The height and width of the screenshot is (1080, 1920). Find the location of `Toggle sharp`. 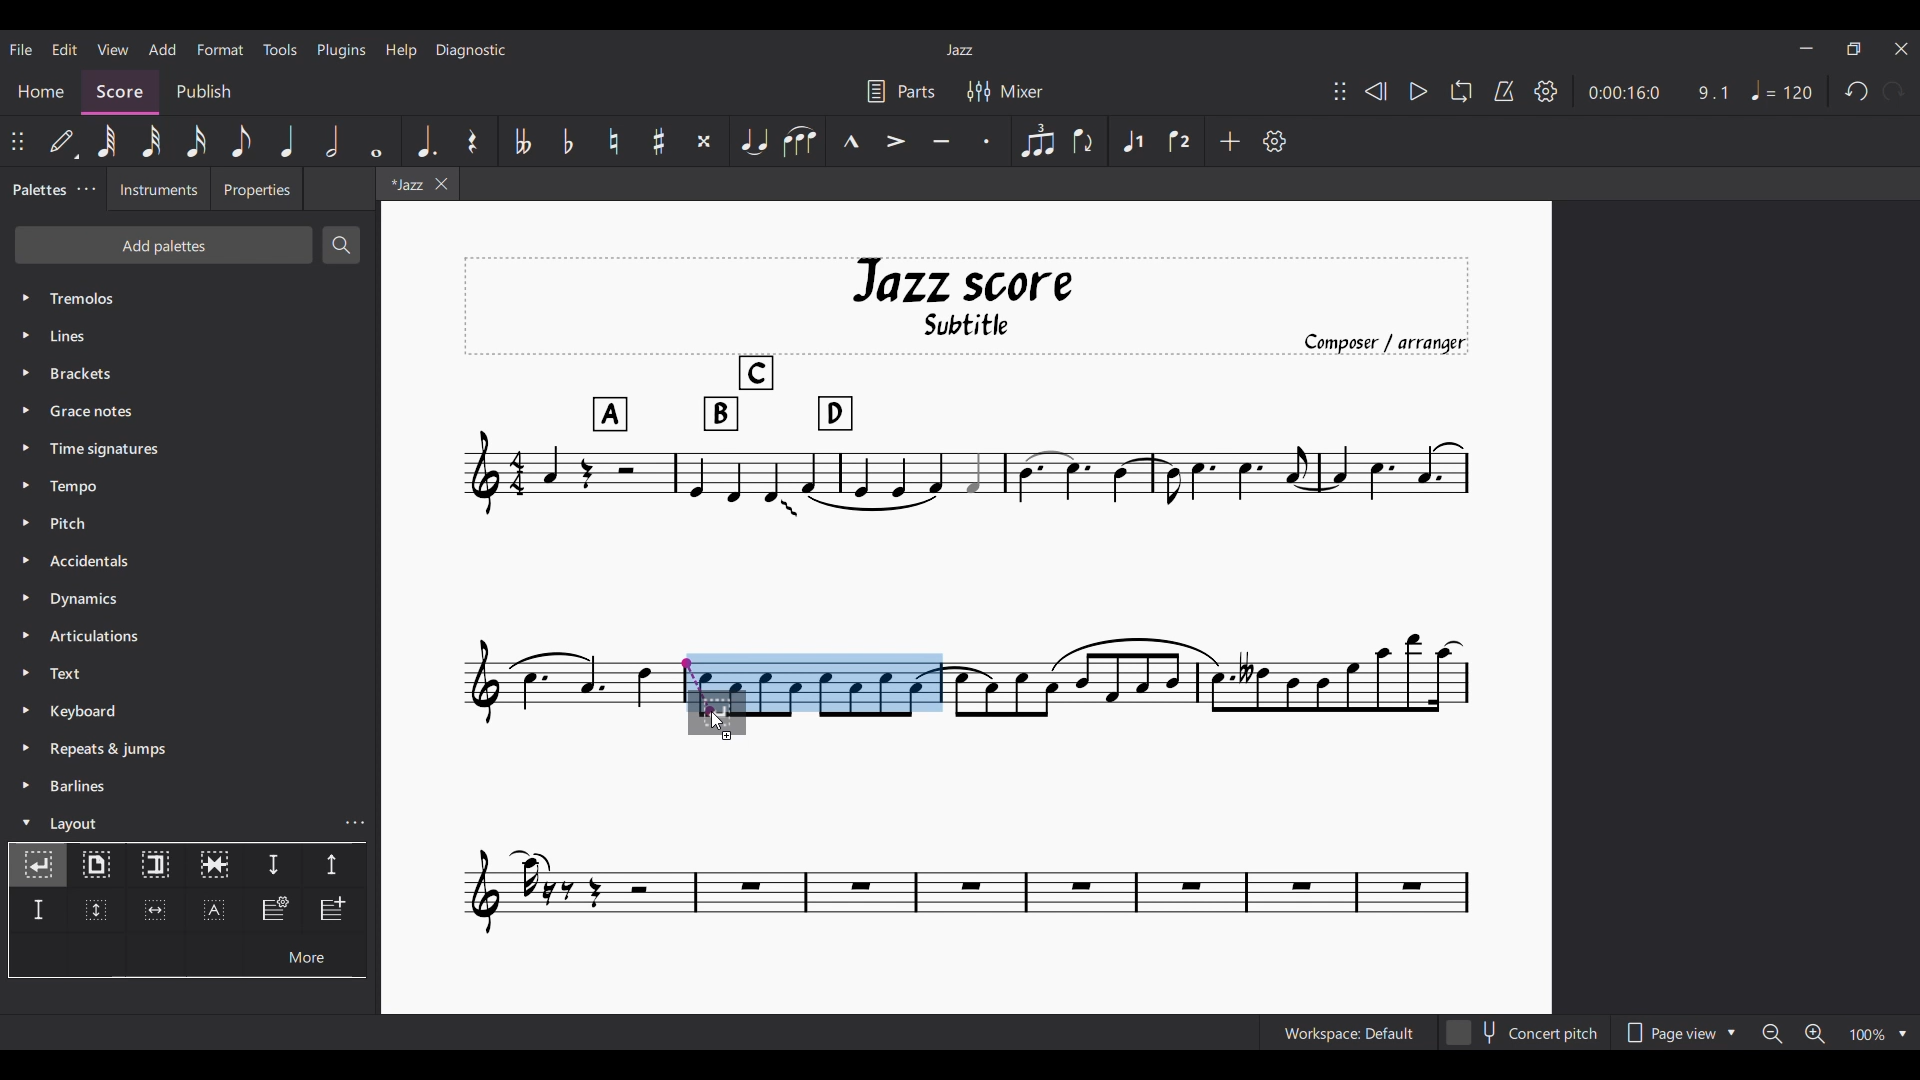

Toggle sharp is located at coordinates (660, 141).